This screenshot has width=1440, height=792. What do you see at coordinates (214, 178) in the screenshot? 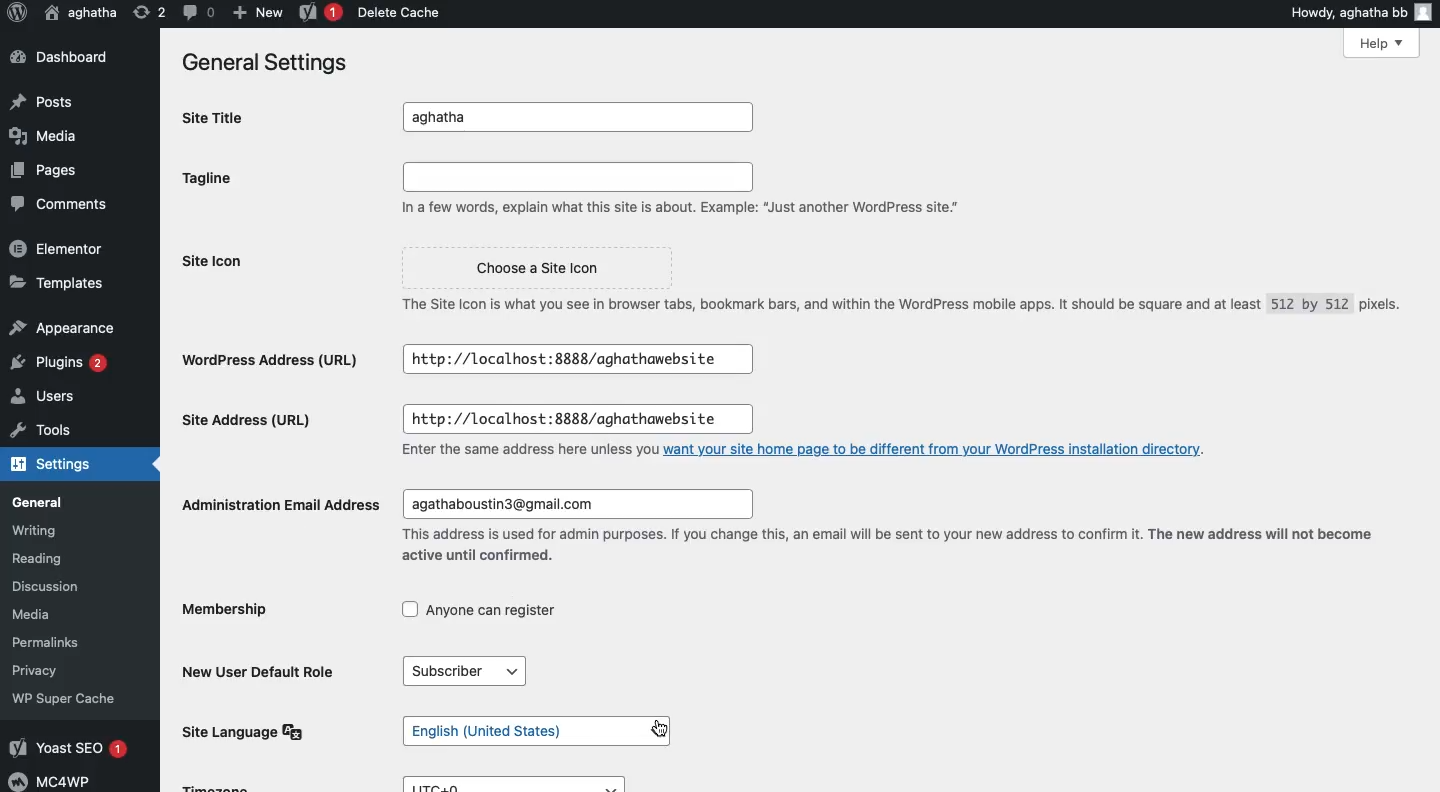
I see `Tagline` at bounding box center [214, 178].